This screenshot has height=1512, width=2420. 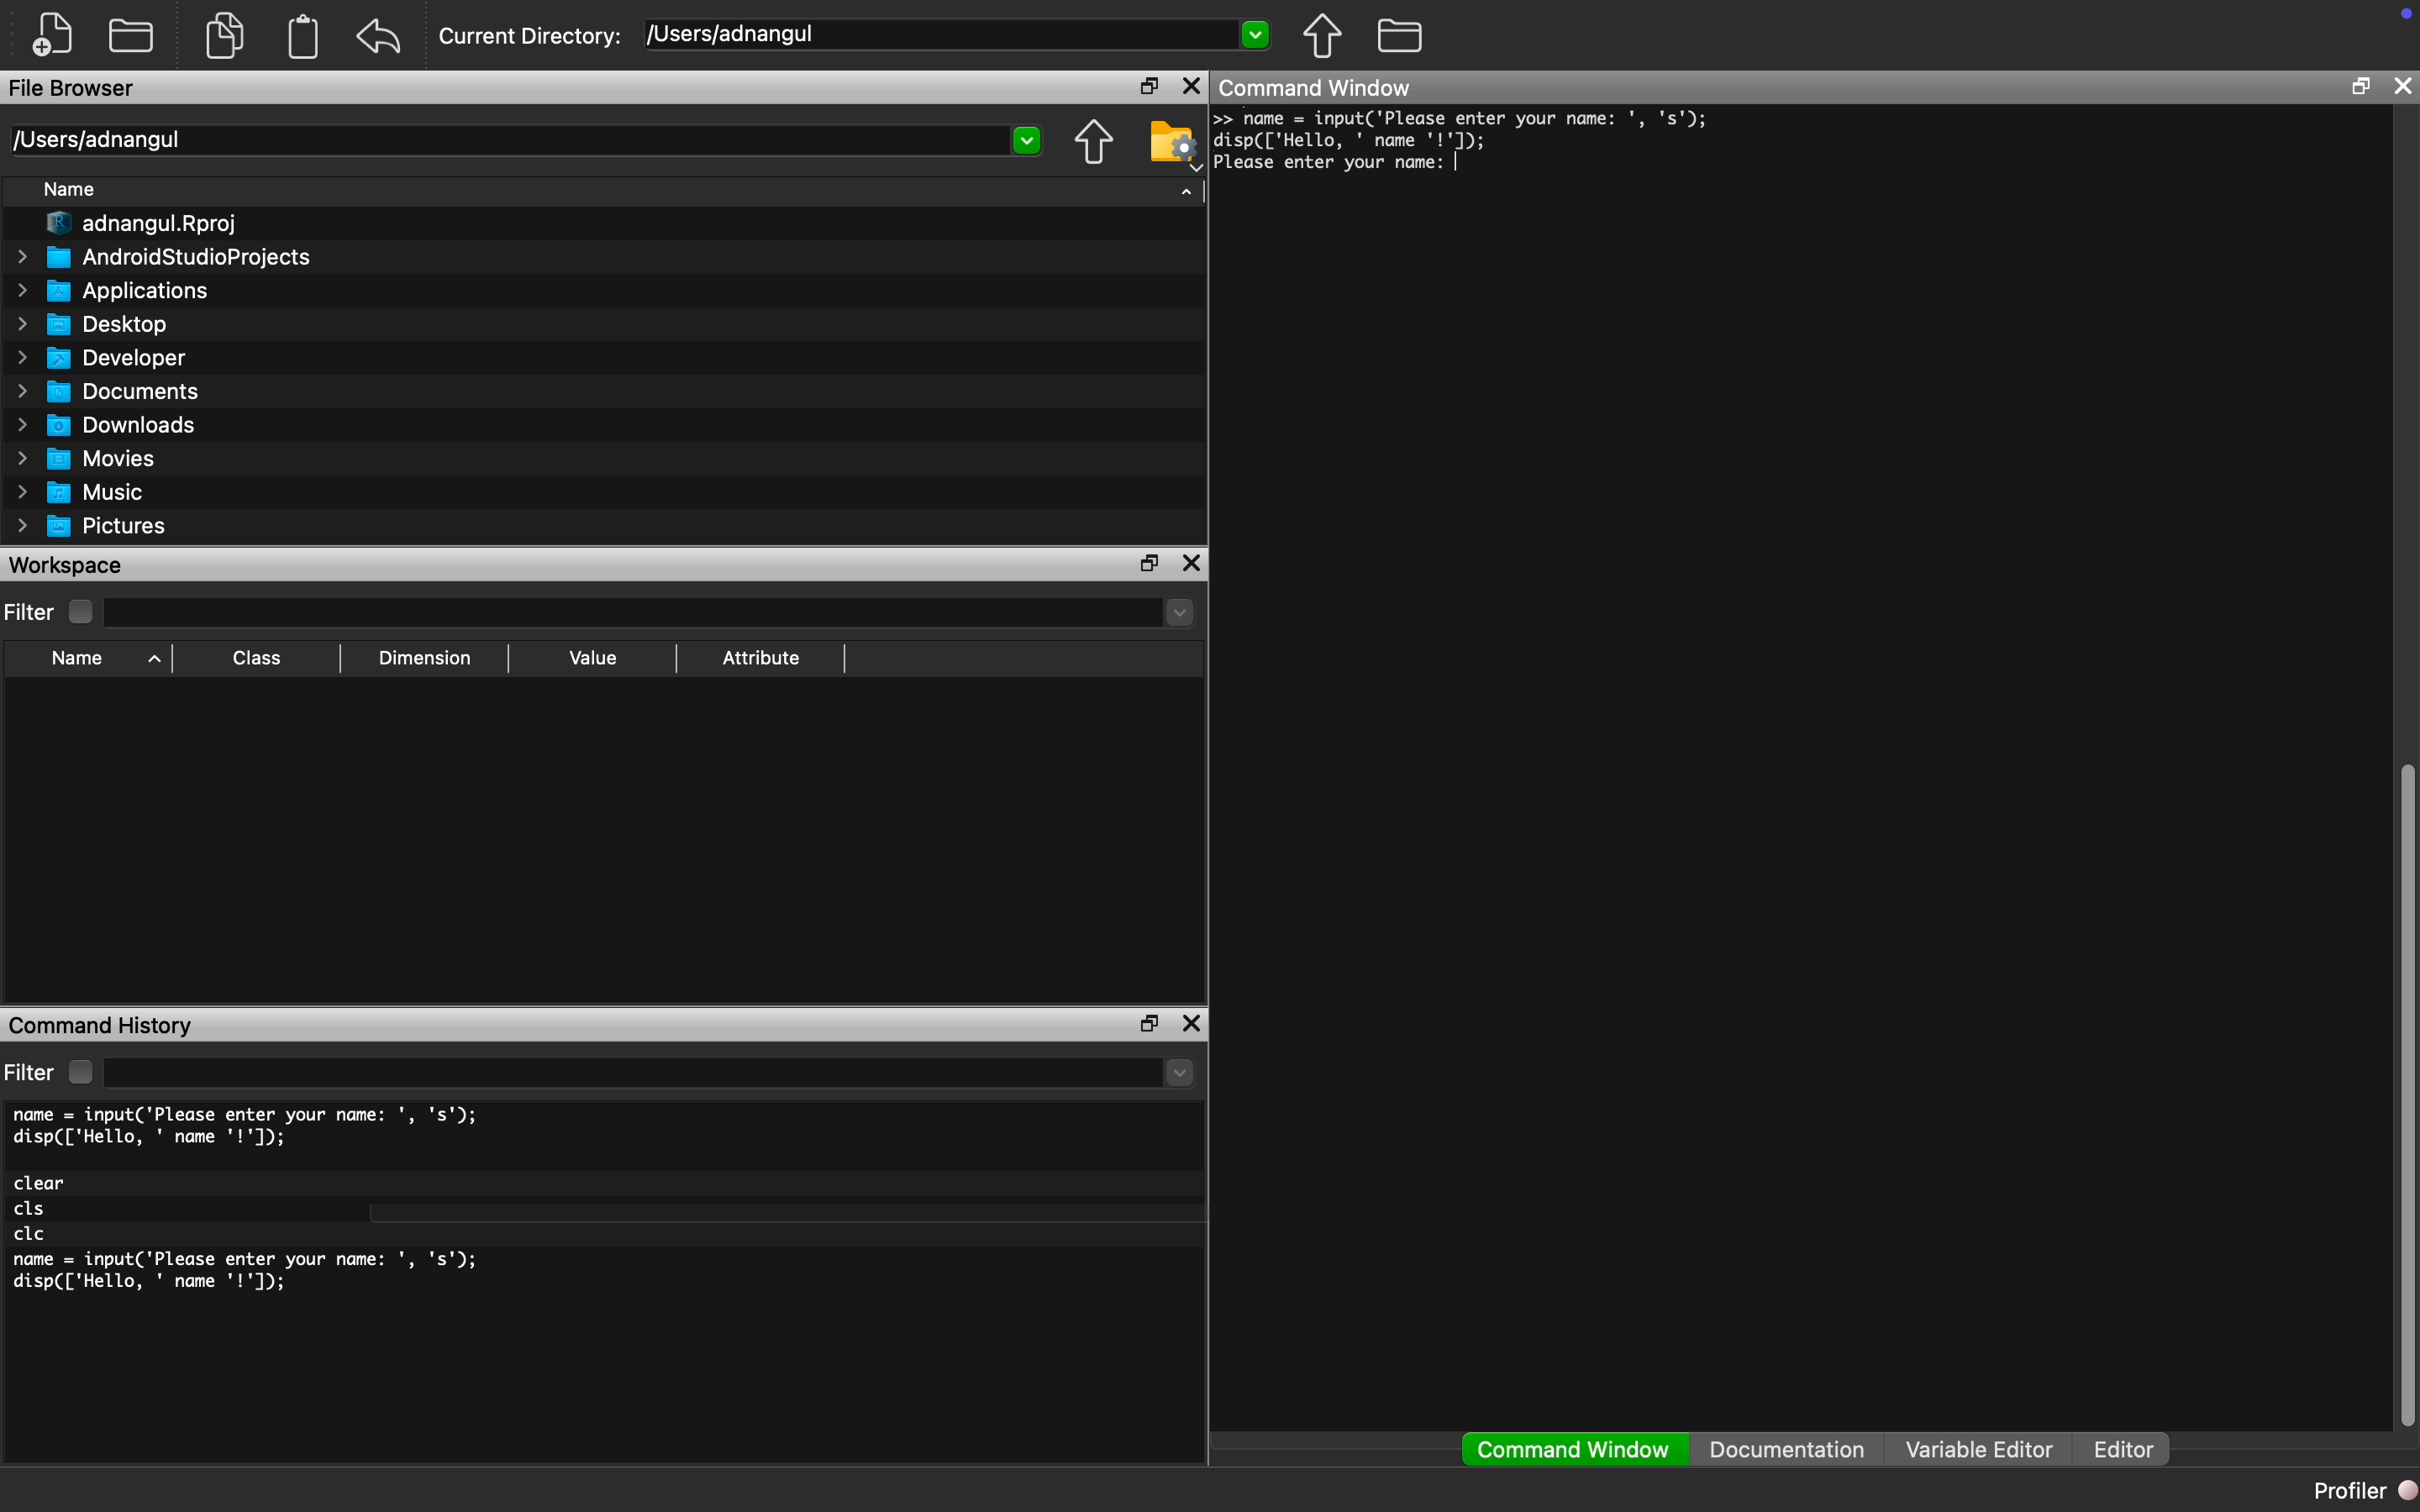 What do you see at coordinates (1145, 84) in the screenshot?
I see `maximize` at bounding box center [1145, 84].